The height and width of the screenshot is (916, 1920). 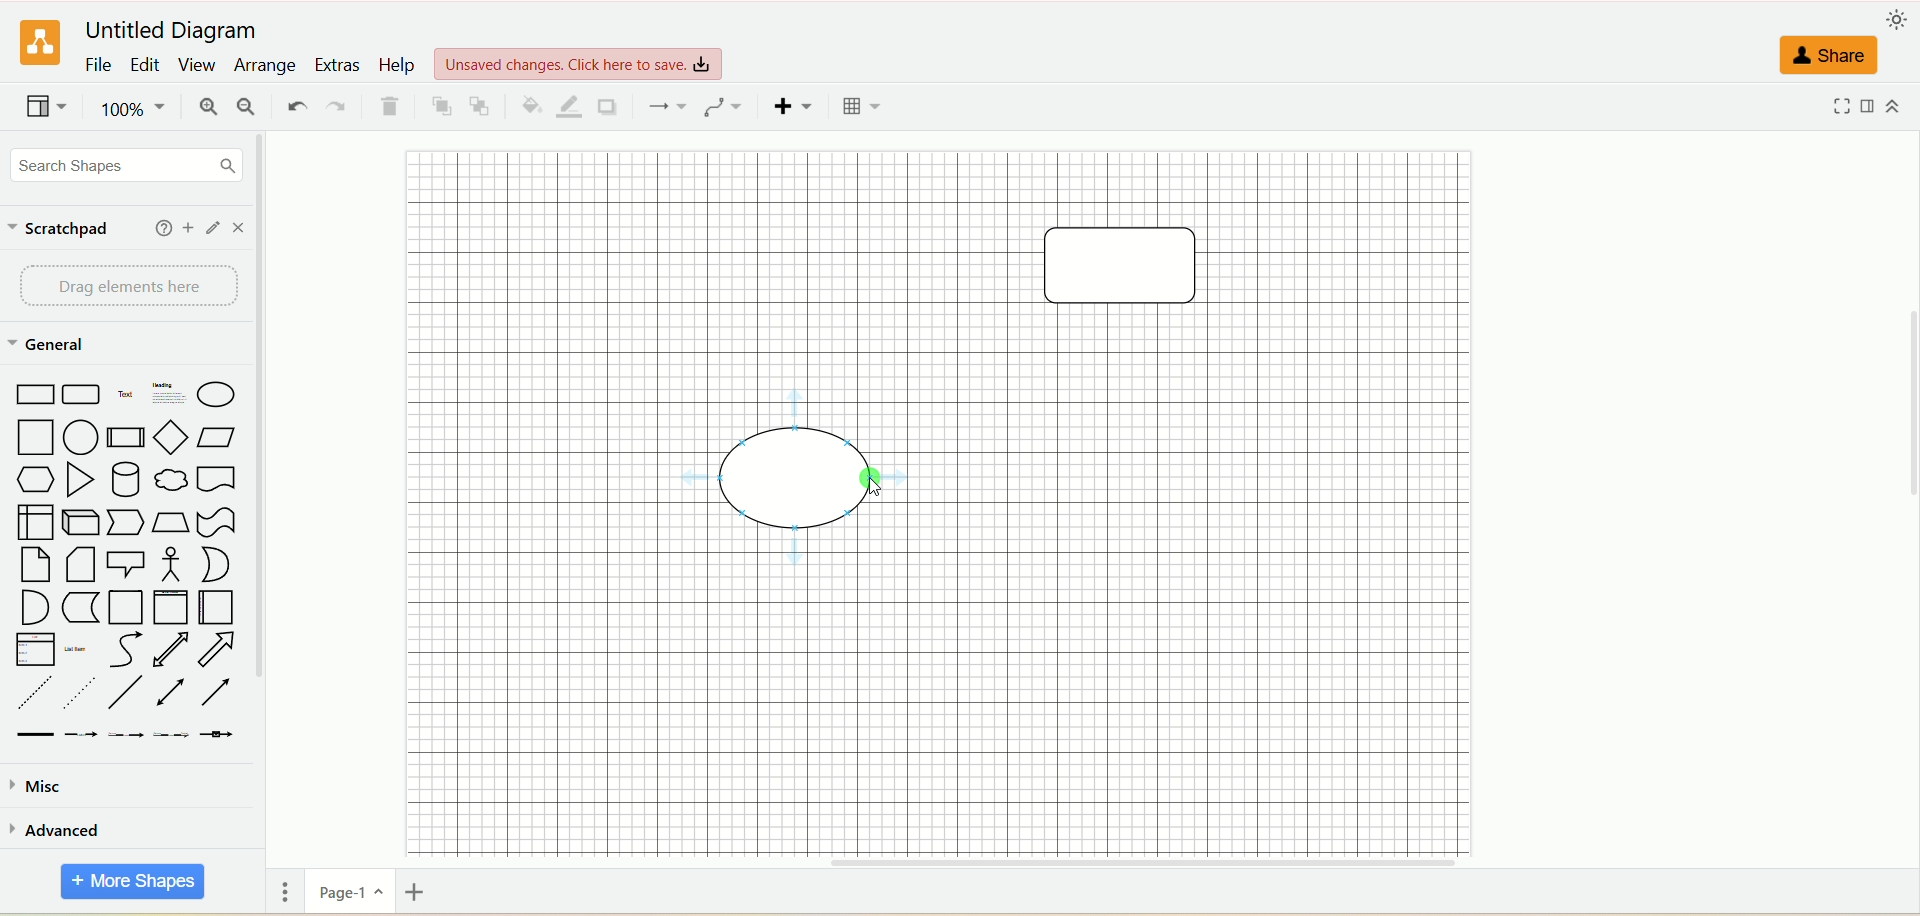 I want to click on file, so click(x=97, y=67).